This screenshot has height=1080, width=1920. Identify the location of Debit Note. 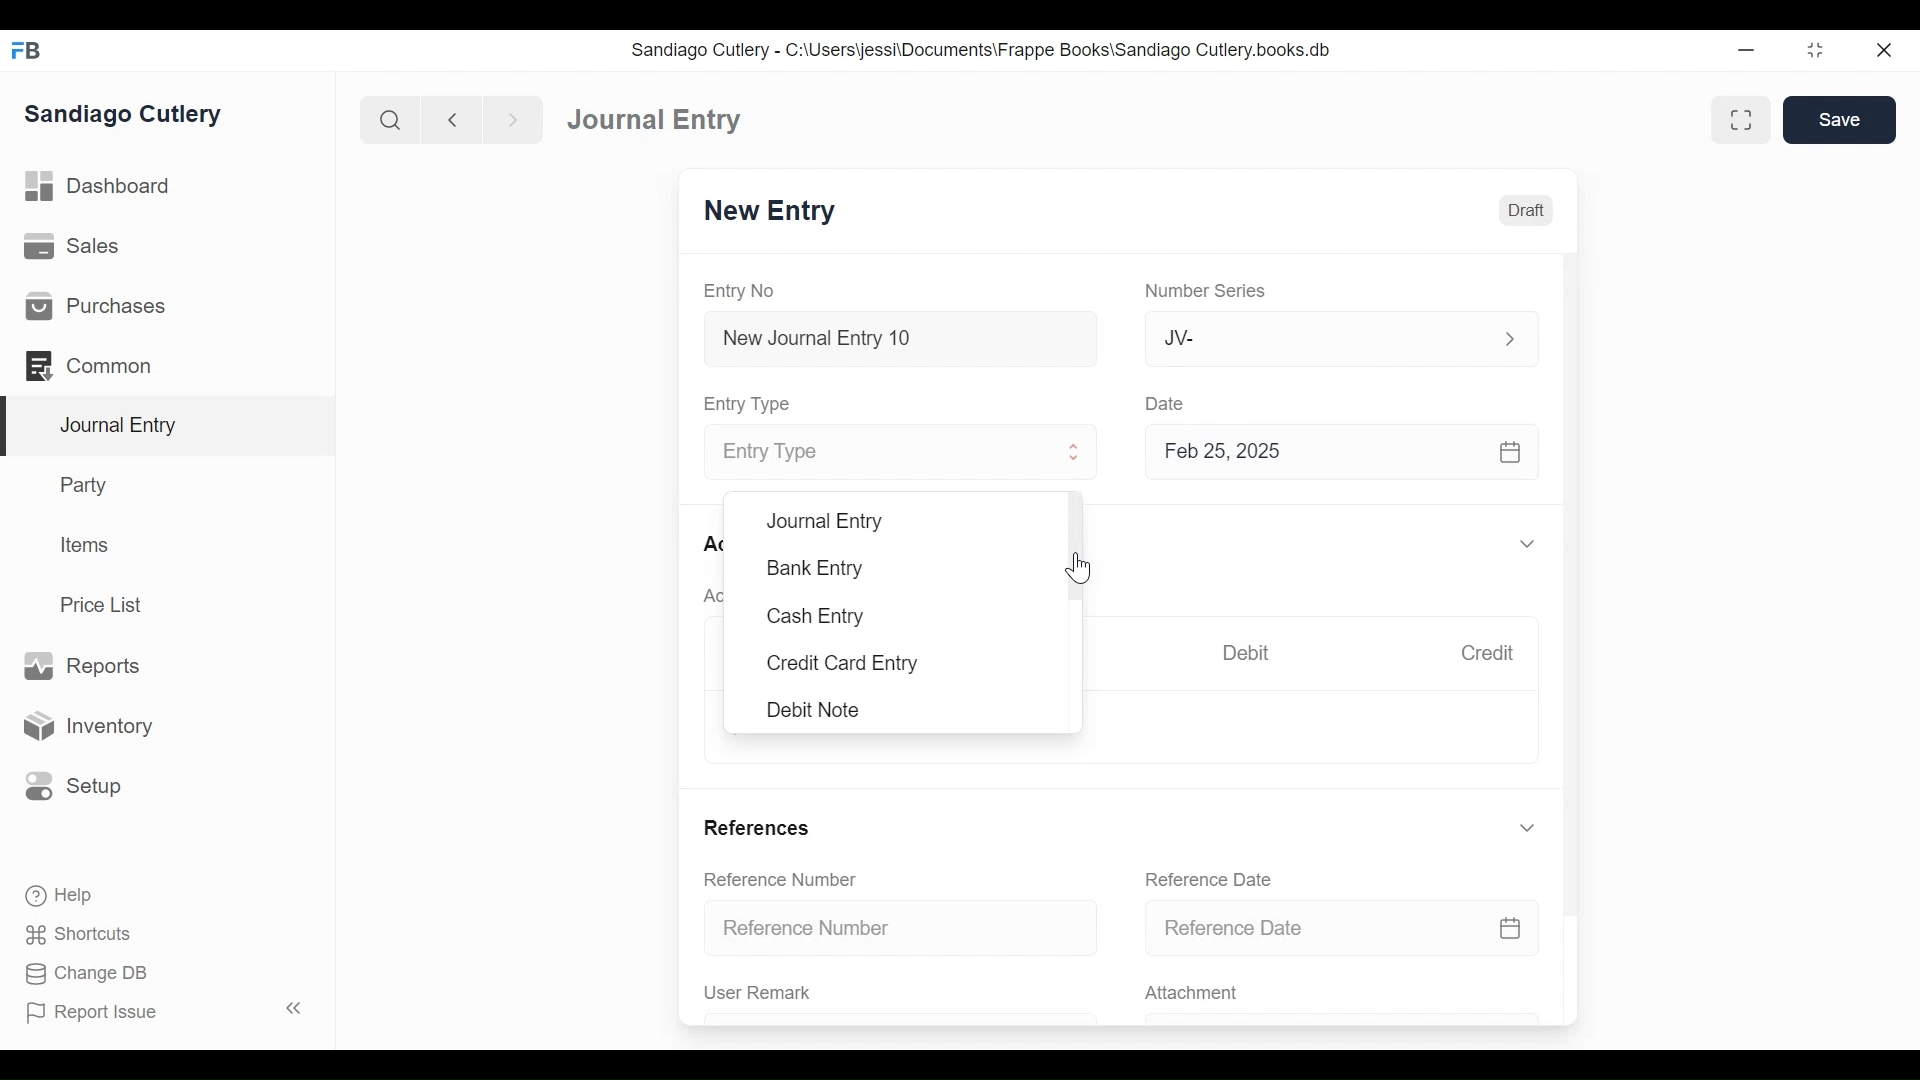
(811, 709).